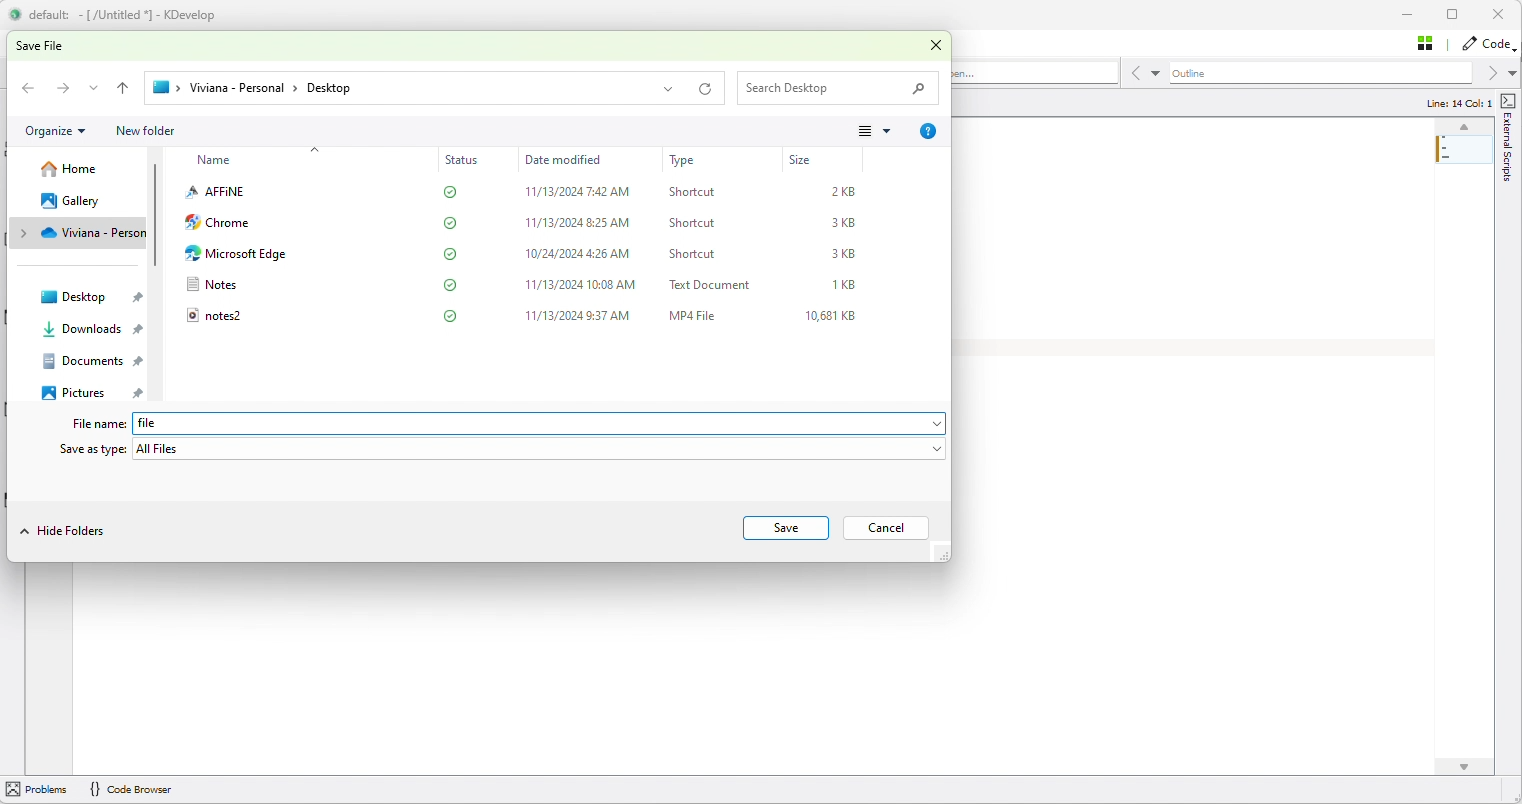  What do you see at coordinates (1465, 173) in the screenshot?
I see `Mini code map` at bounding box center [1465, 173].